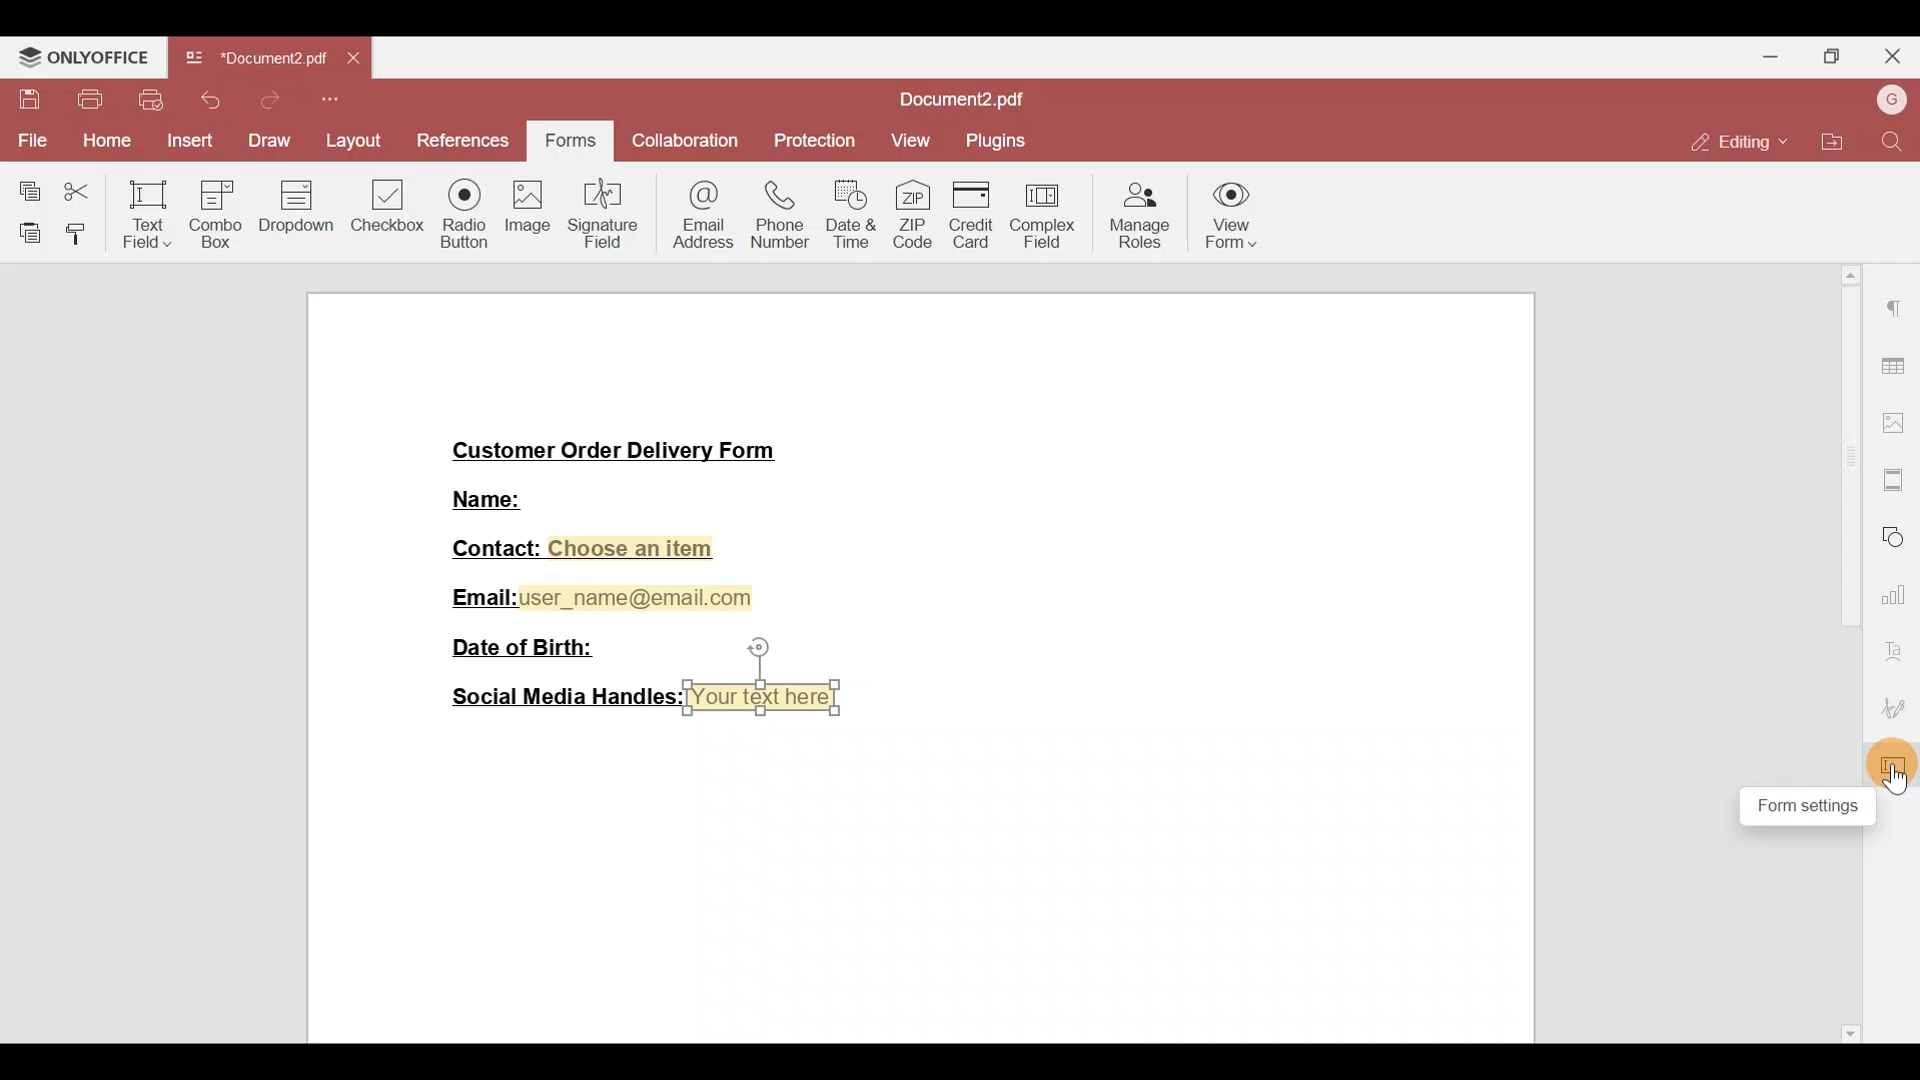  Describe the element at coordinates (23, 100) in the screenshot. I see `Save` at that location.